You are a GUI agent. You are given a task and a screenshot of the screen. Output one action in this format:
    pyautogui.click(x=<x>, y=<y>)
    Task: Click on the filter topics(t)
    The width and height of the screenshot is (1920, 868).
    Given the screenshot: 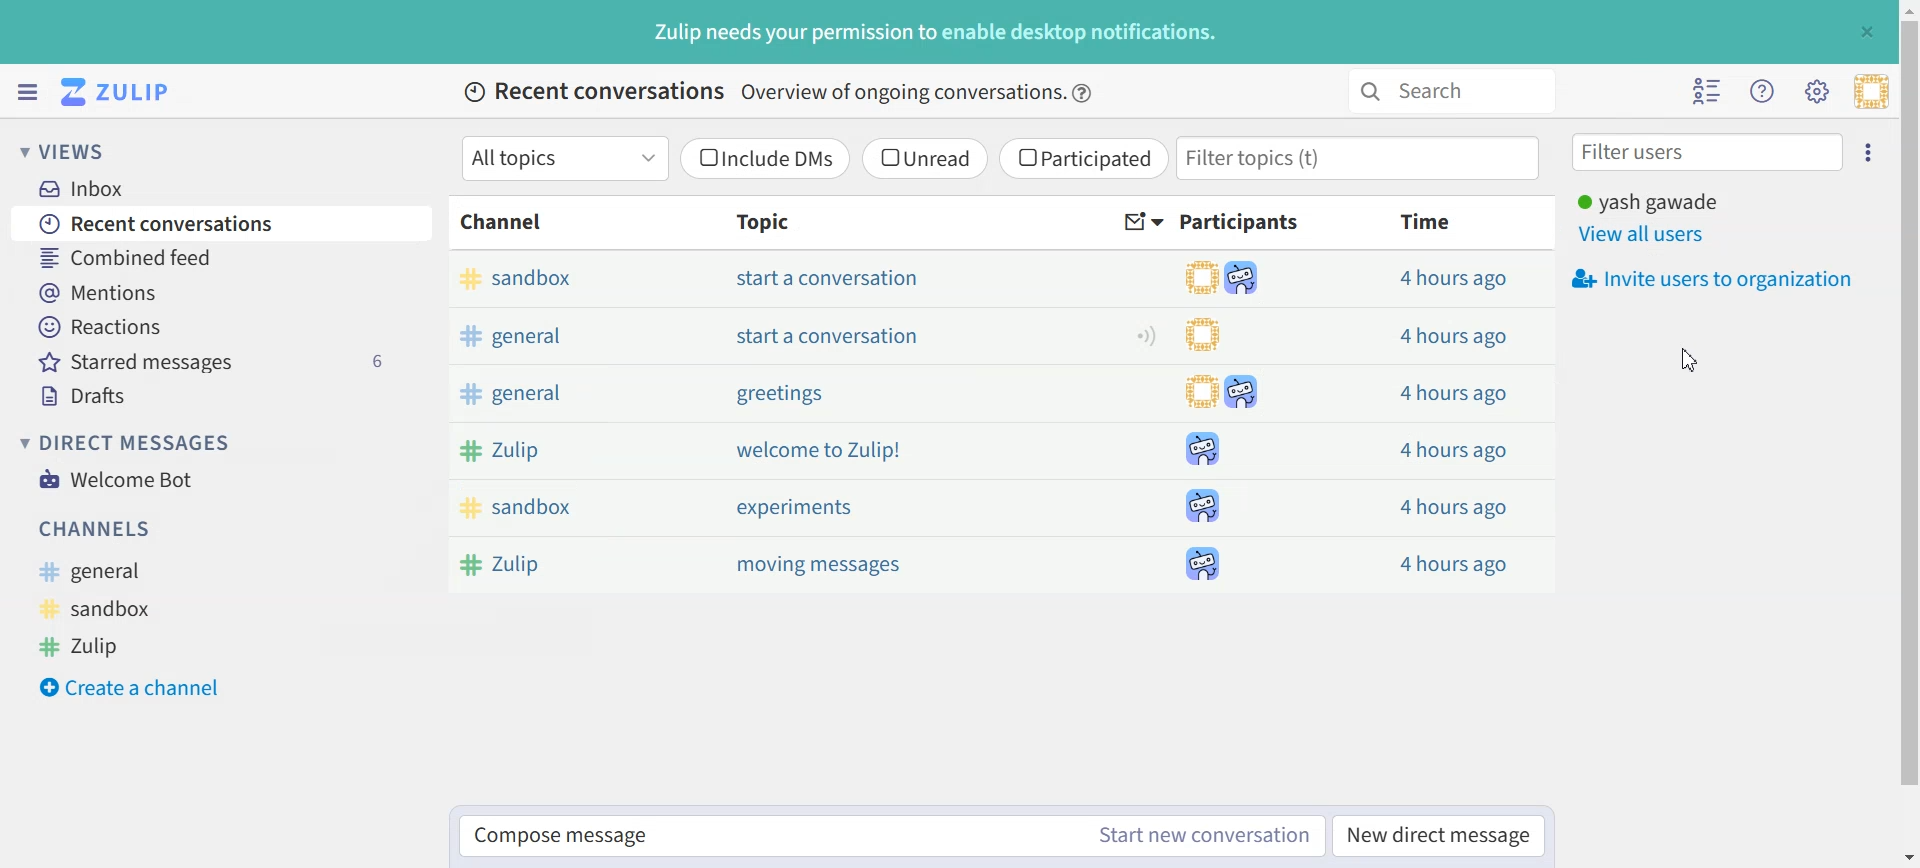 What is the action you would take?
    pyautogui.click(x=1361, y=158)
    